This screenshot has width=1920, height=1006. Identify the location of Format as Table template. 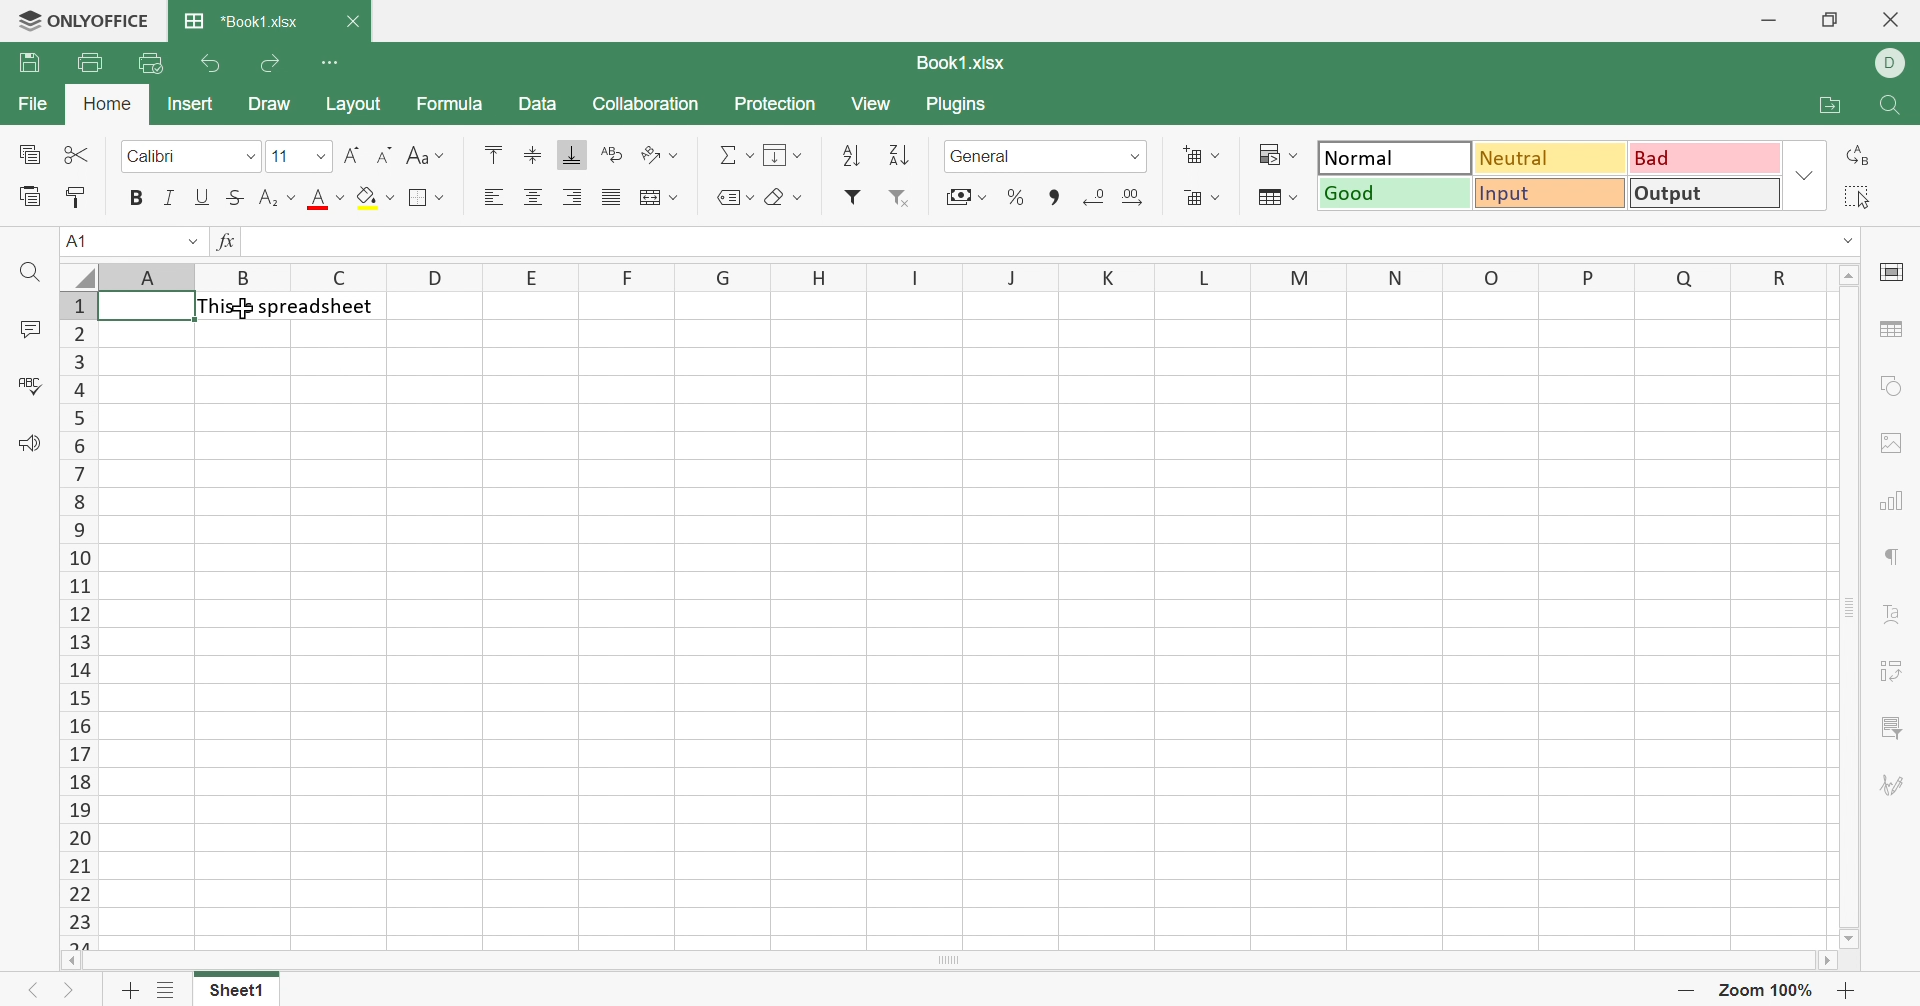
(1267, 199).